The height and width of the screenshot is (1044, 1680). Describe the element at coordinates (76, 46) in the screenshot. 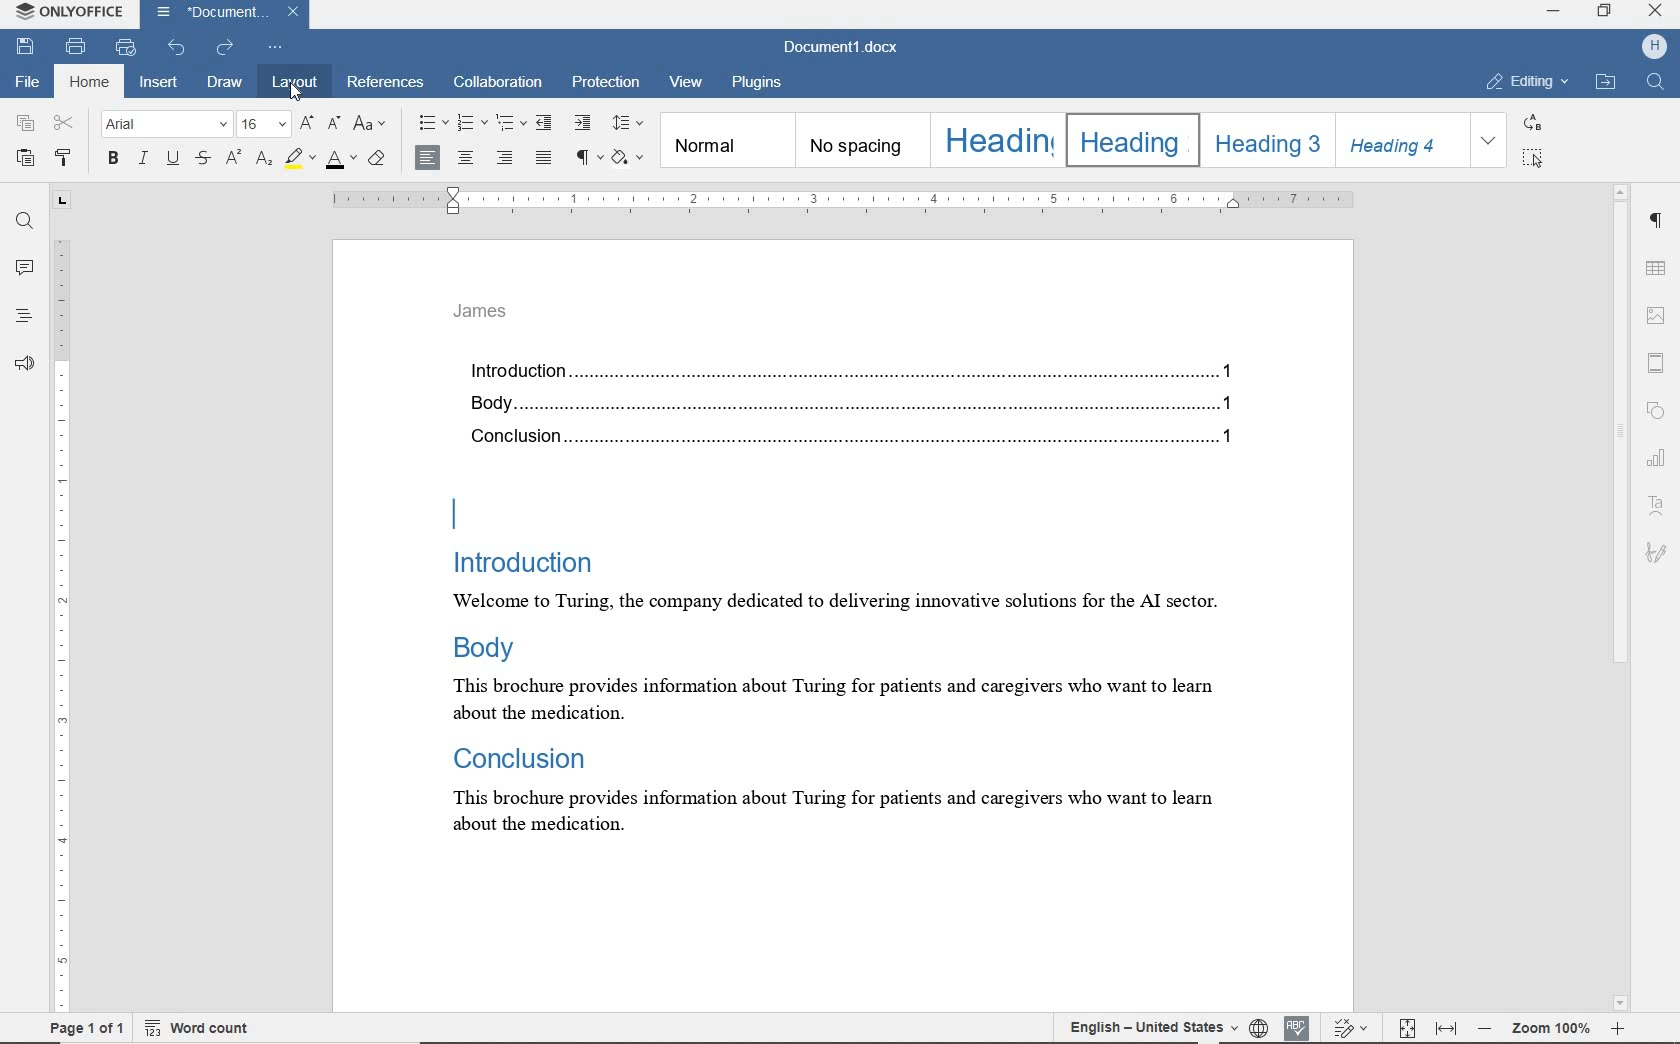

I see `print` at that location.